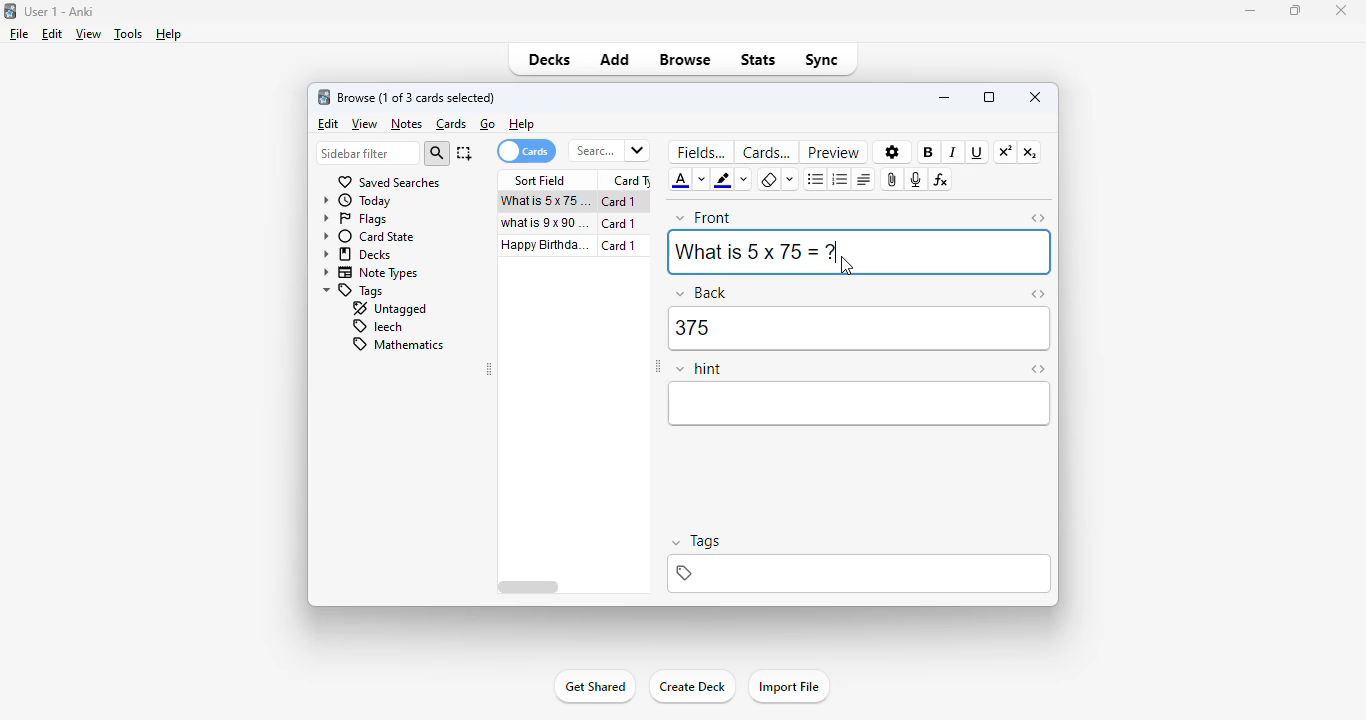 This screenshot has width=1366, height=720. Describe the element at coordinates (692, 687) in the screenshot. I see `create deck` at that location.